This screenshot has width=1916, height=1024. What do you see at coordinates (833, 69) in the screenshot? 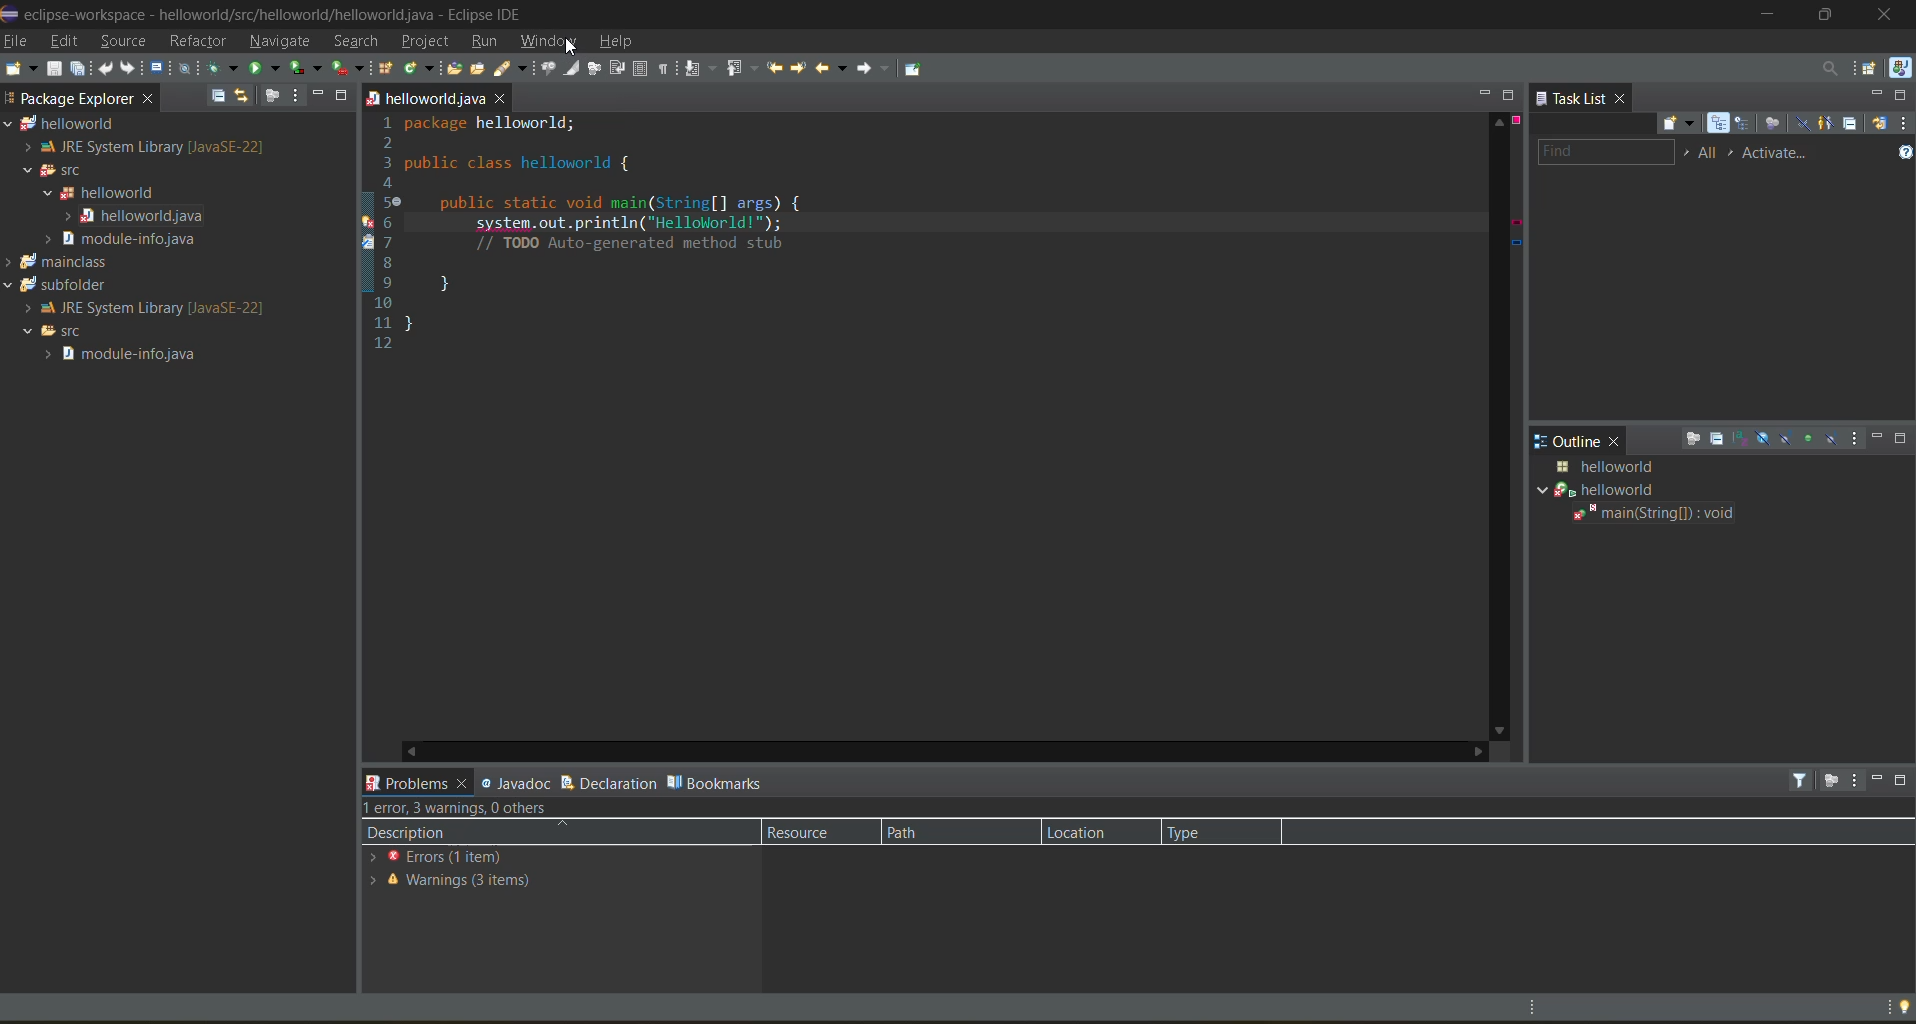
I see `back` at bounding box center [833, 69].